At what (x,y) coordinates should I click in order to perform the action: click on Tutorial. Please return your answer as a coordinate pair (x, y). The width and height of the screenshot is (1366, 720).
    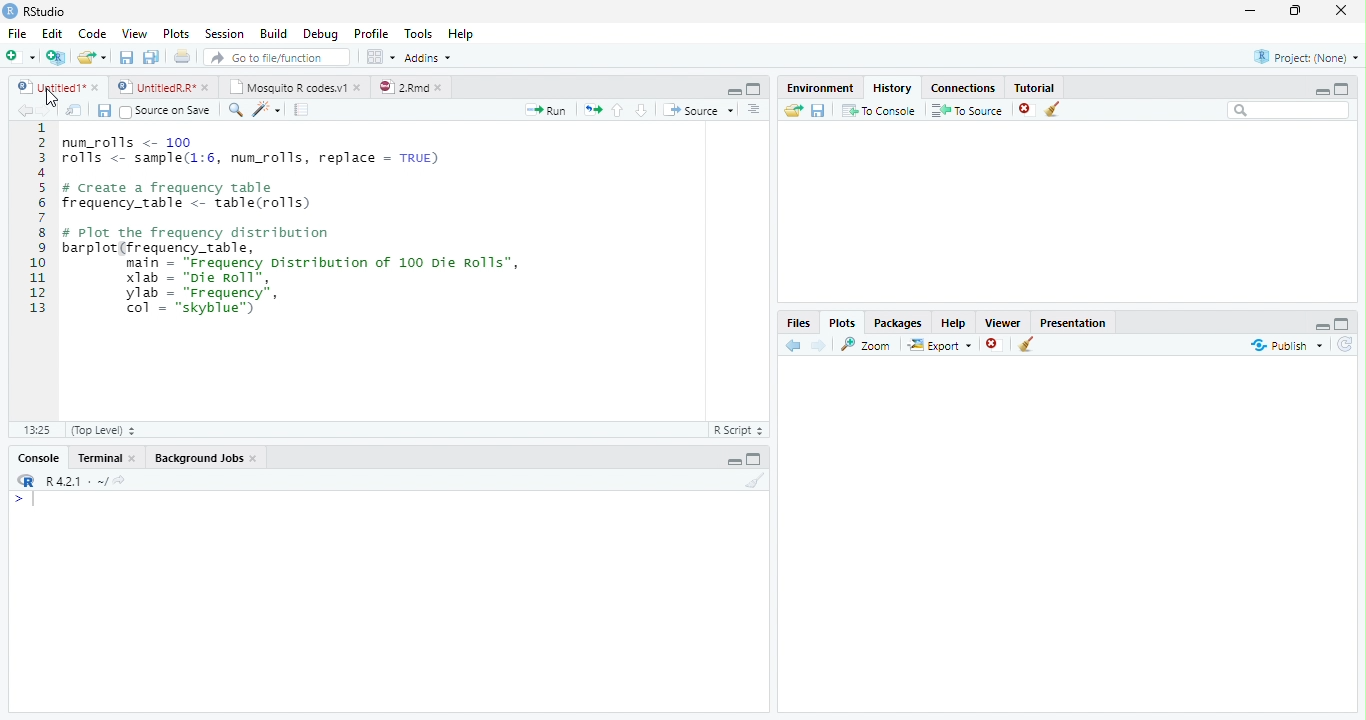
    Looking at the image, I should click on (1034, 86).